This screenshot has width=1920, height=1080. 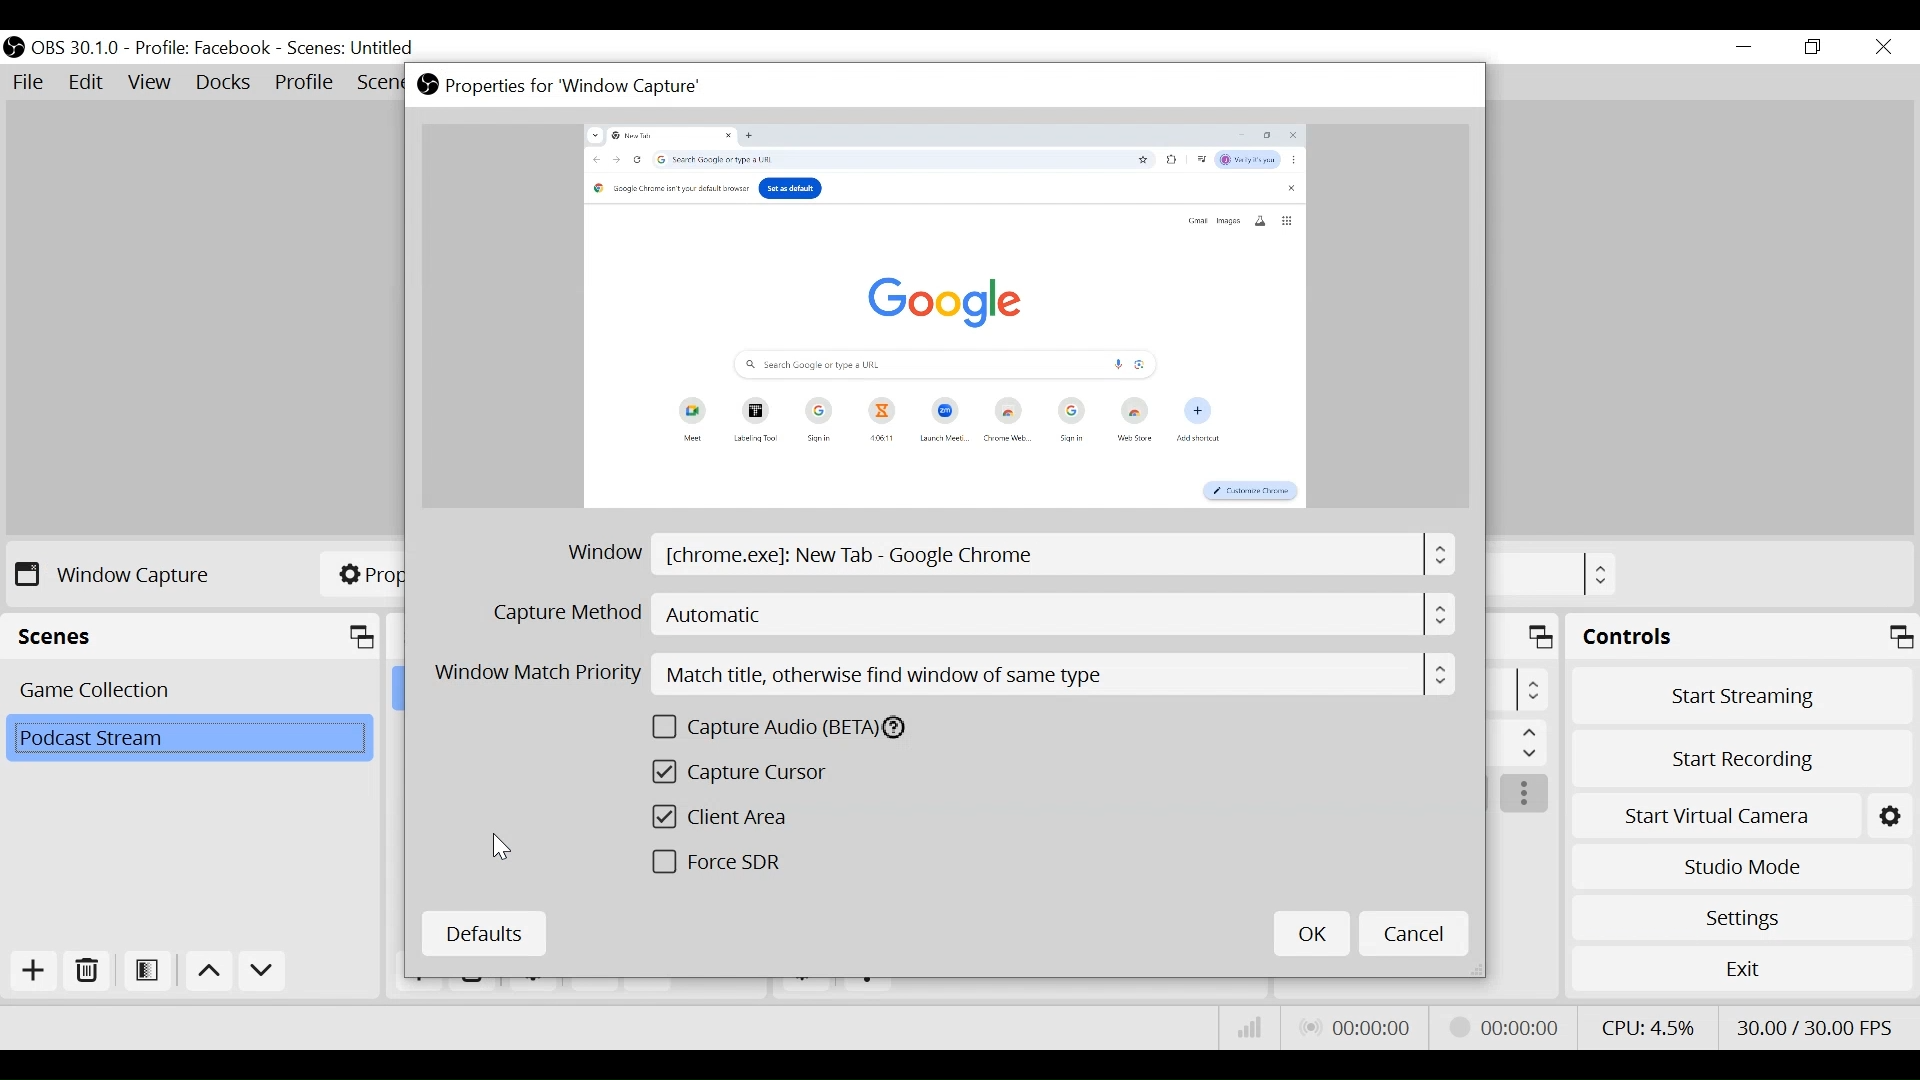 What do you see at coordinates (189, 691) in the screenshot?
I see `Scene` at bounding box center [189, 691].